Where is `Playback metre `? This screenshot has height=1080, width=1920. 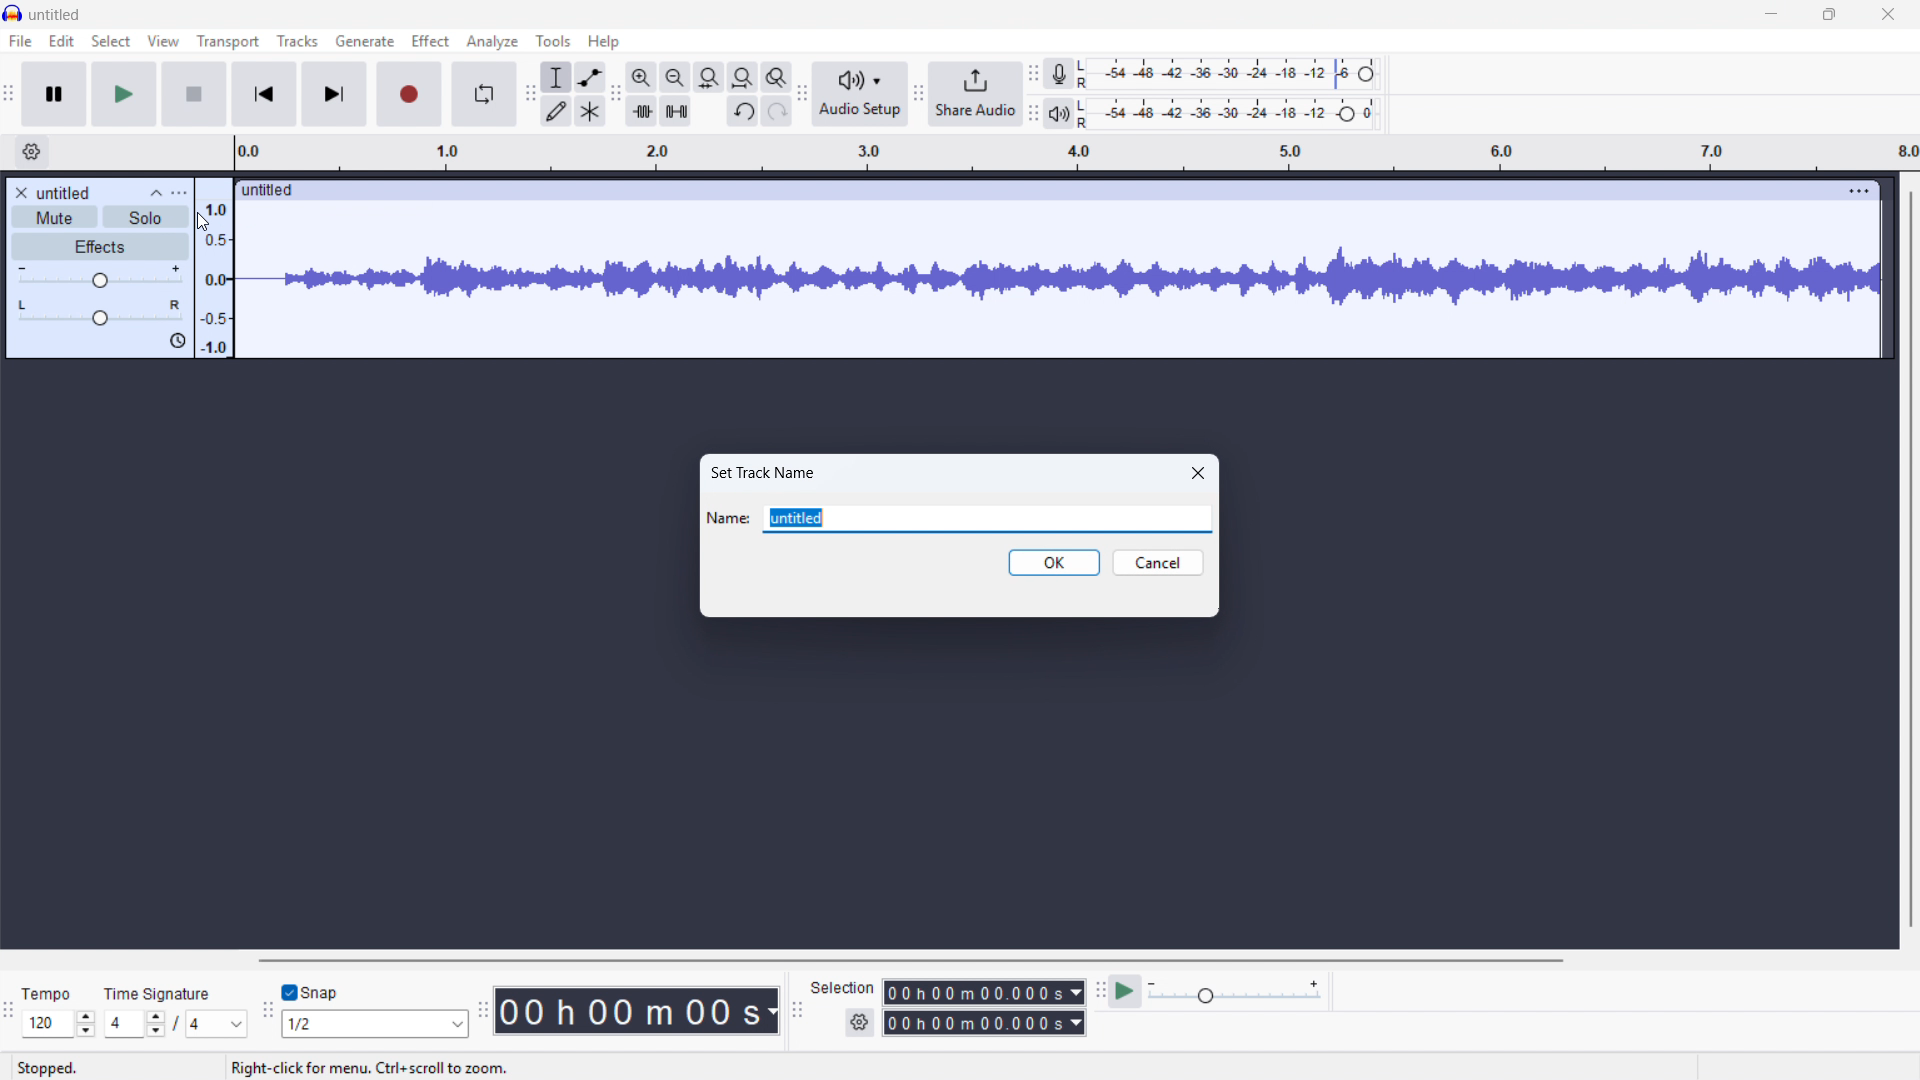 Playback metre  is located at coordinates (1059, 115).